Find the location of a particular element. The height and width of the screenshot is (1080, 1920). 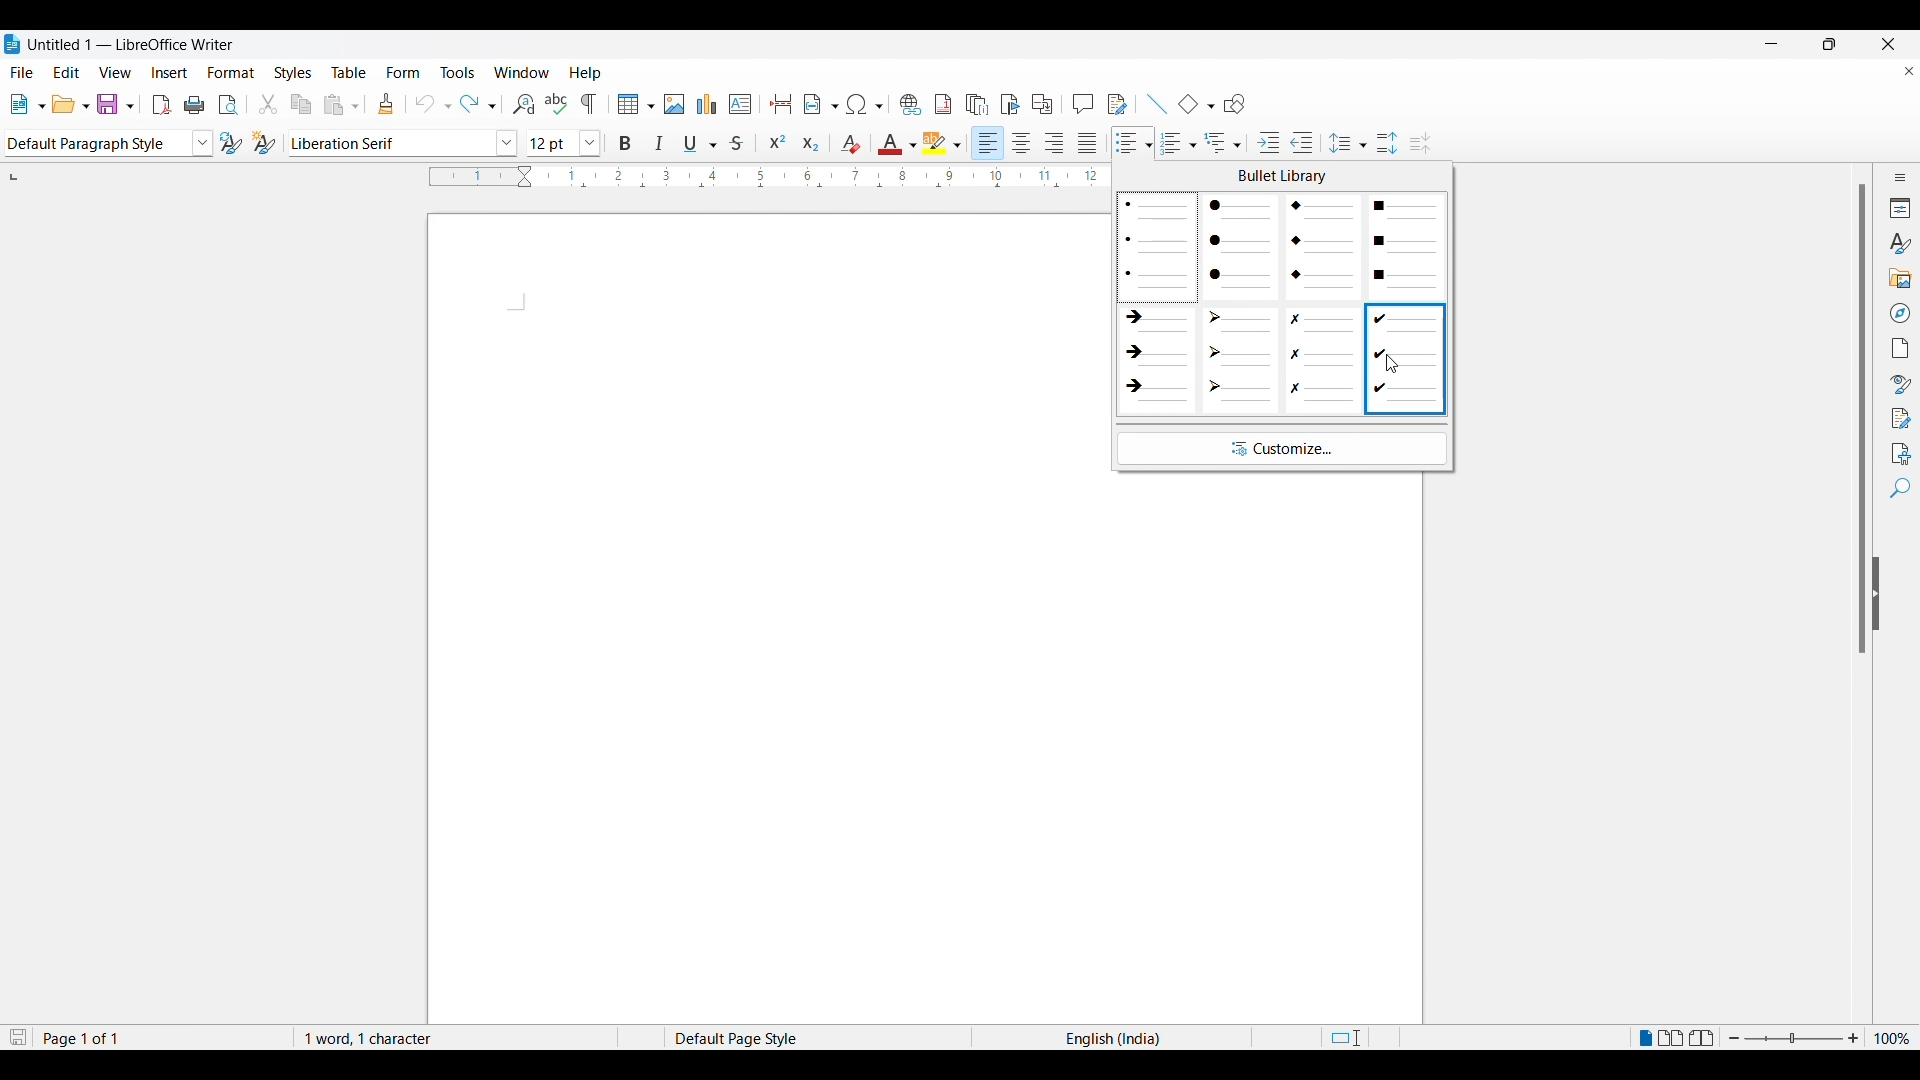

paragraph style is located at coordinates (106, 144).